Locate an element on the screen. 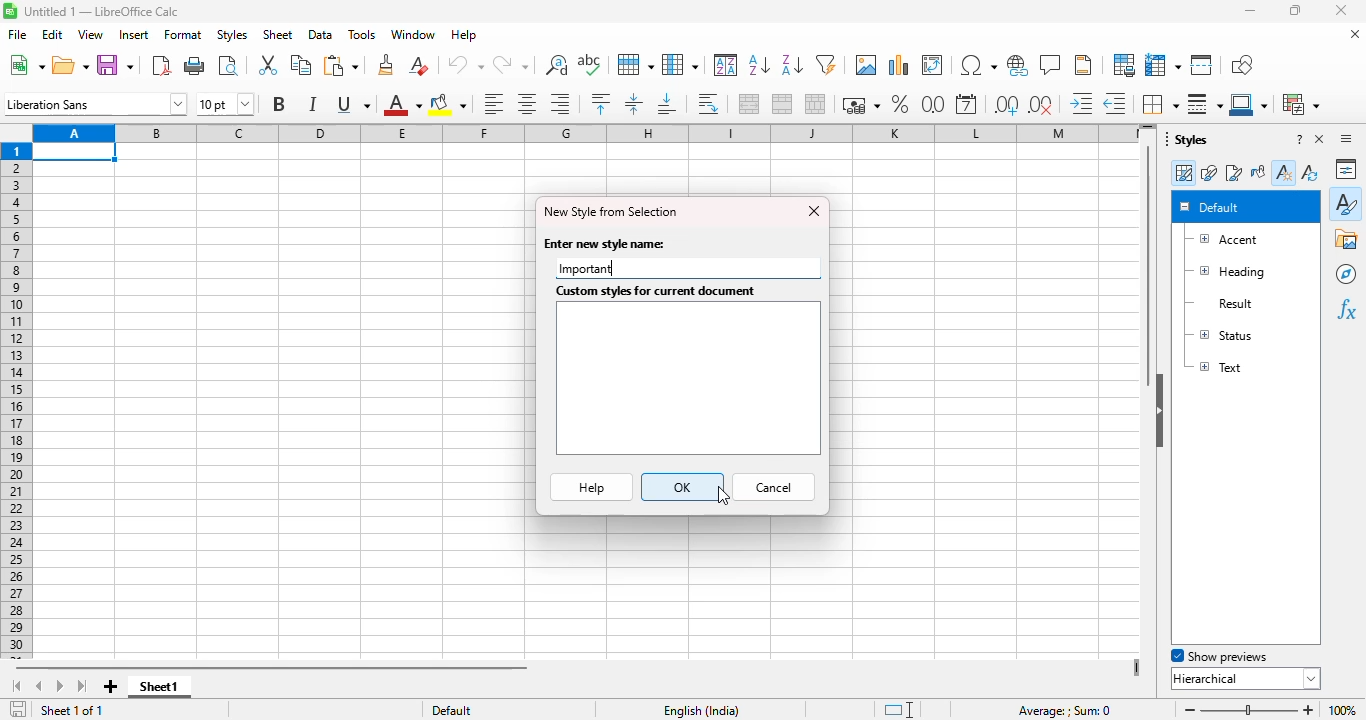  new is located at coordinates (25, 65).